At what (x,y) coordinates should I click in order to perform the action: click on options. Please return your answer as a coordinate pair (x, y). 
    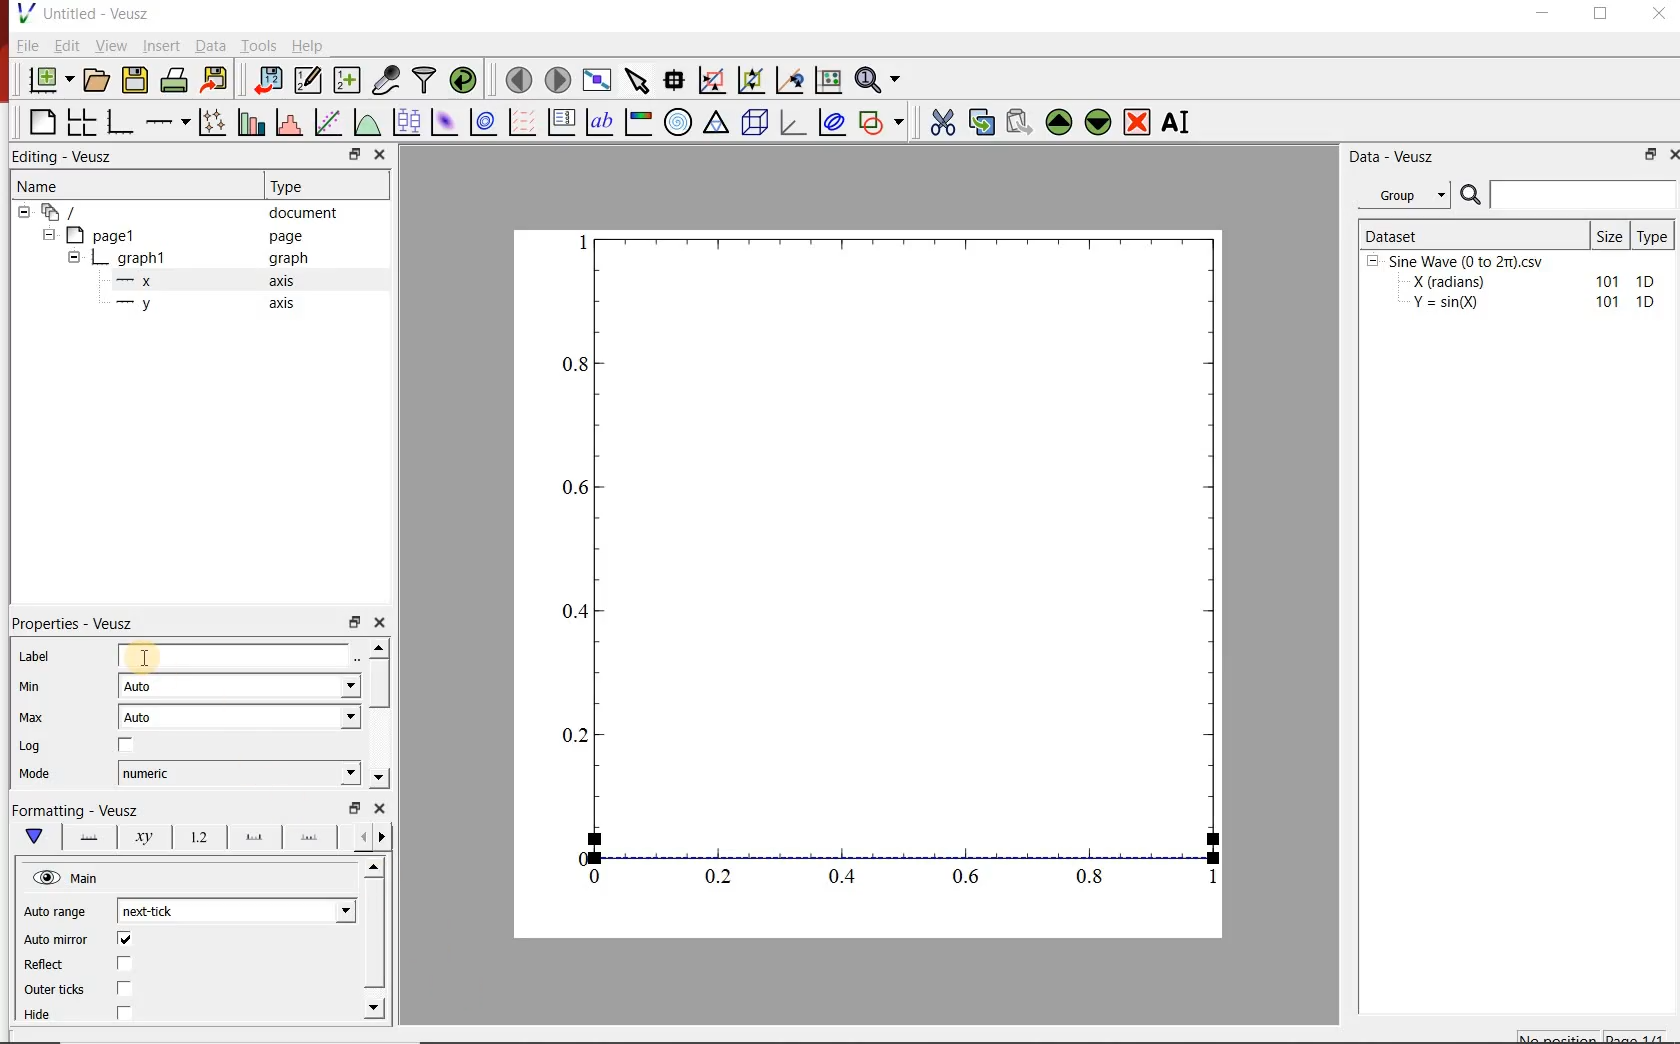
    Looking at the image, I should click on (250, 838).